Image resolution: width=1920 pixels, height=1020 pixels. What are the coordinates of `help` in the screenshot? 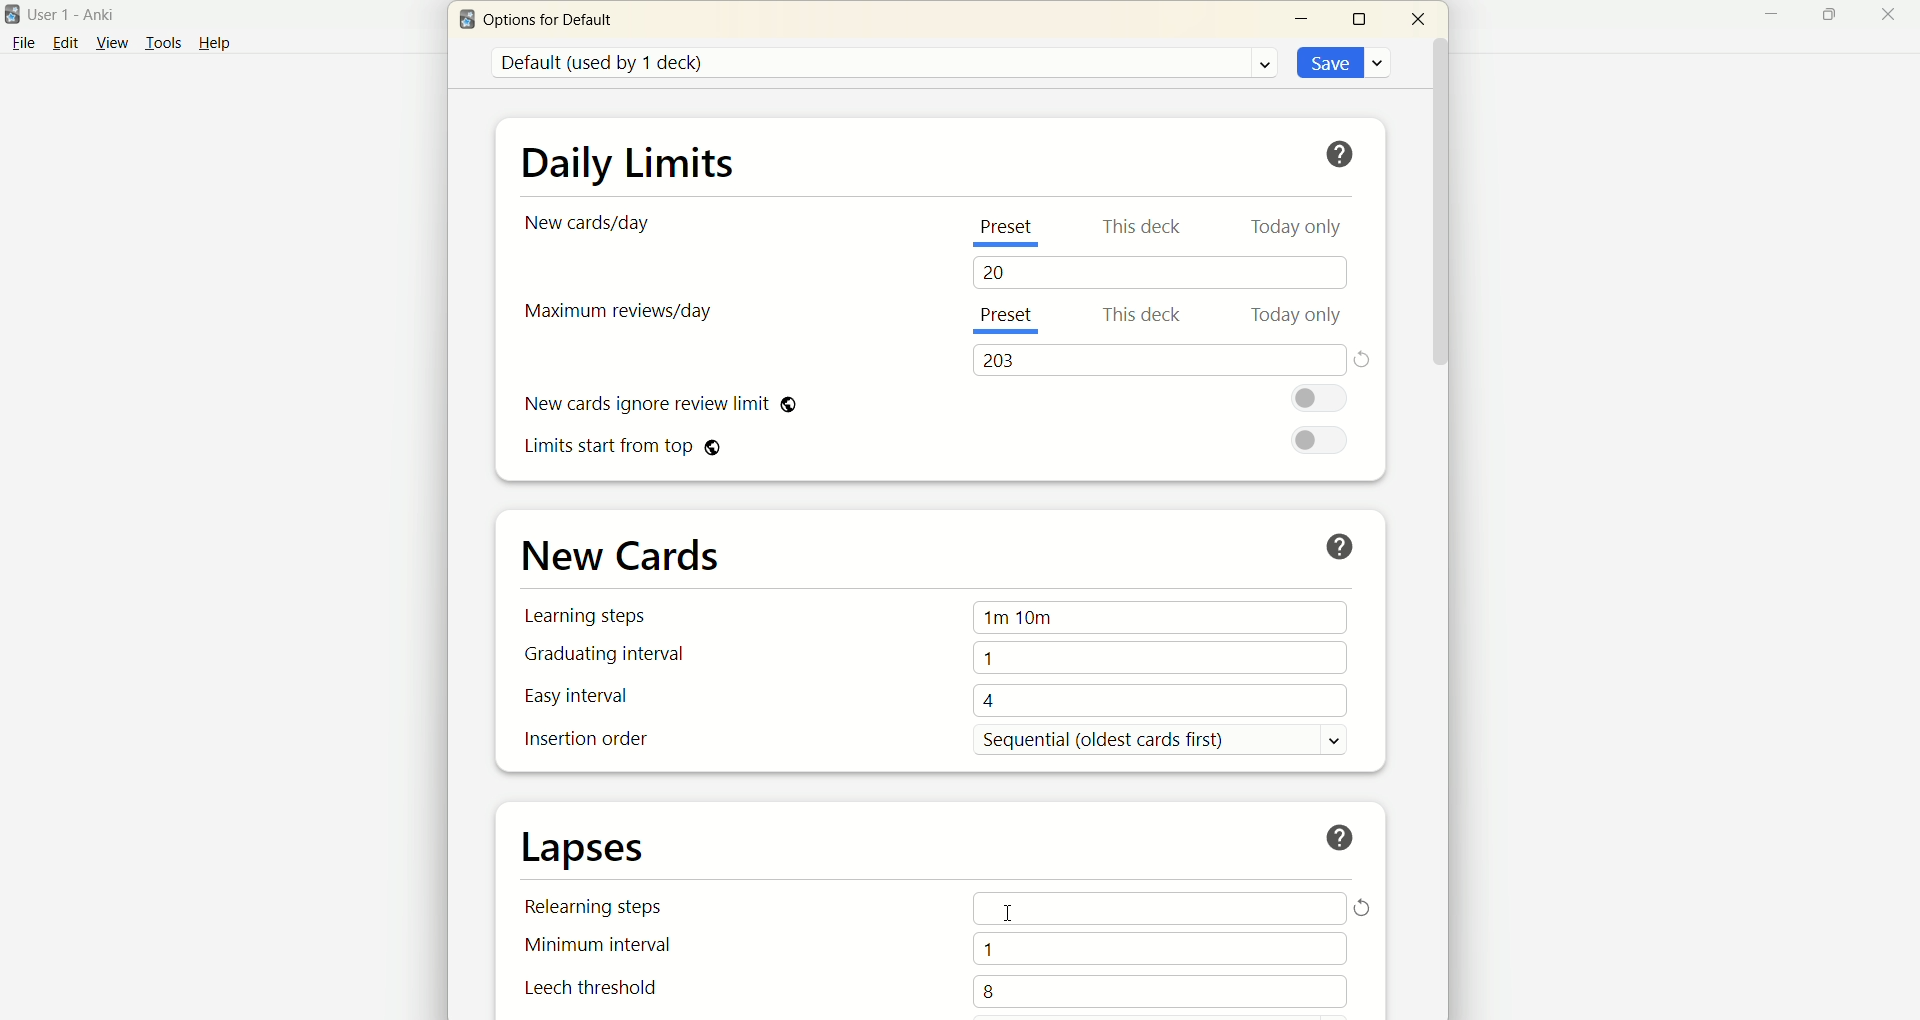 It's located at (226, 42).